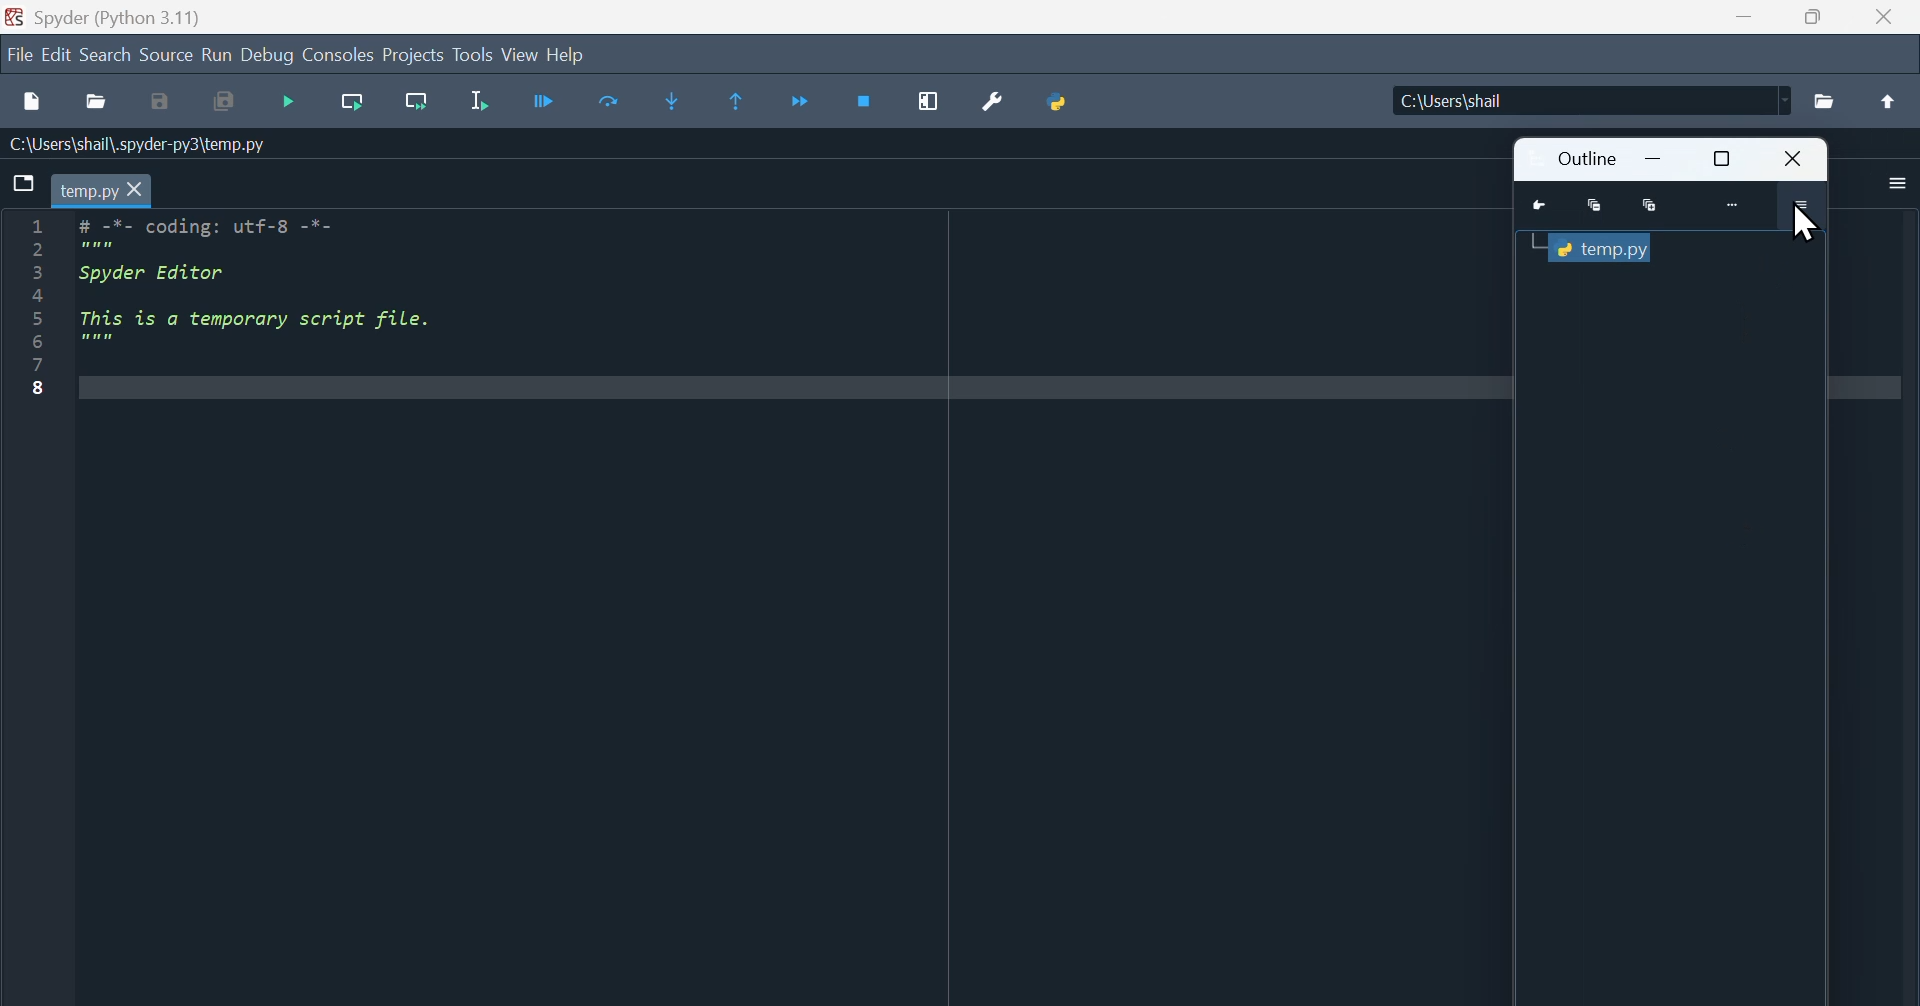 This screenshot has height=1006, width=1920. I want to click on cursor, so click(1807, 223).